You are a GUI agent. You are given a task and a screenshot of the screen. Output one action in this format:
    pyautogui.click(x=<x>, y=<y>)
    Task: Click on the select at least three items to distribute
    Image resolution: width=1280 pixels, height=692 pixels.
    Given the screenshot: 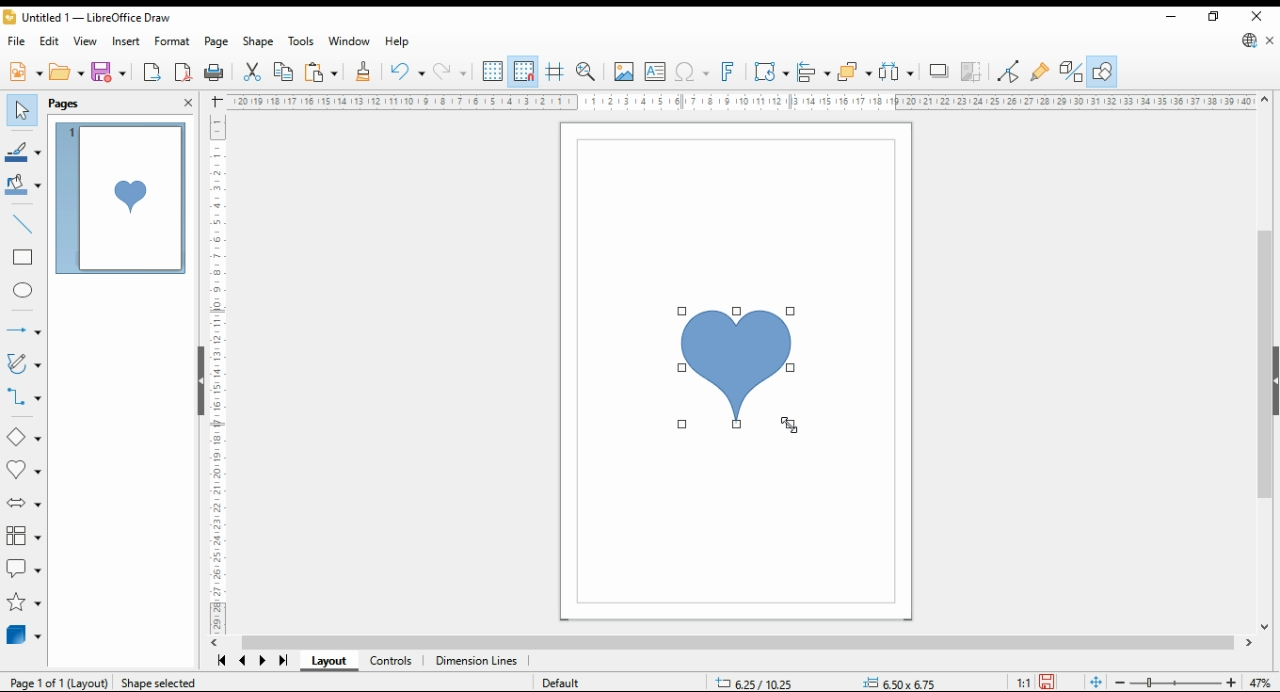 What is the action you would take?
    pyautogui.click(x=897, y=72)
    